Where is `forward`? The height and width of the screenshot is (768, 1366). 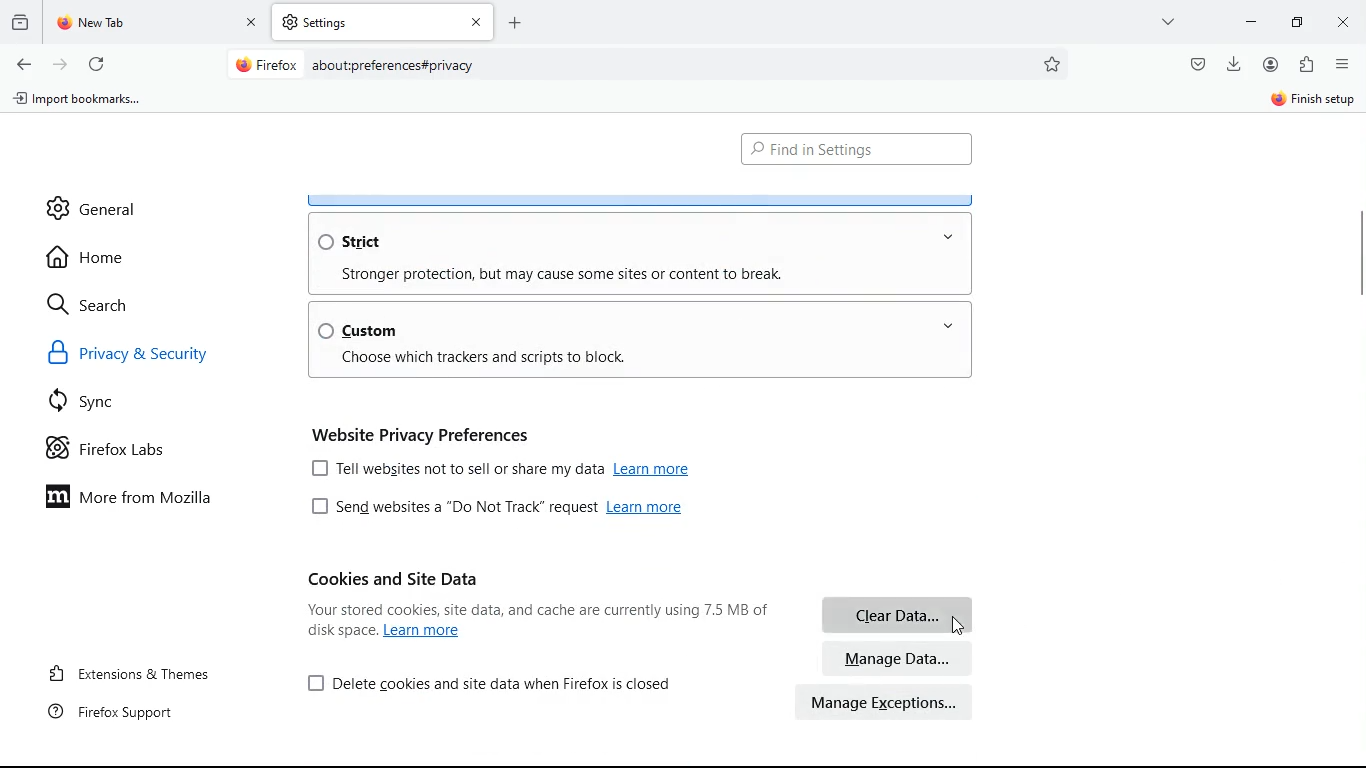 forward is located at coordinates (60, 63).